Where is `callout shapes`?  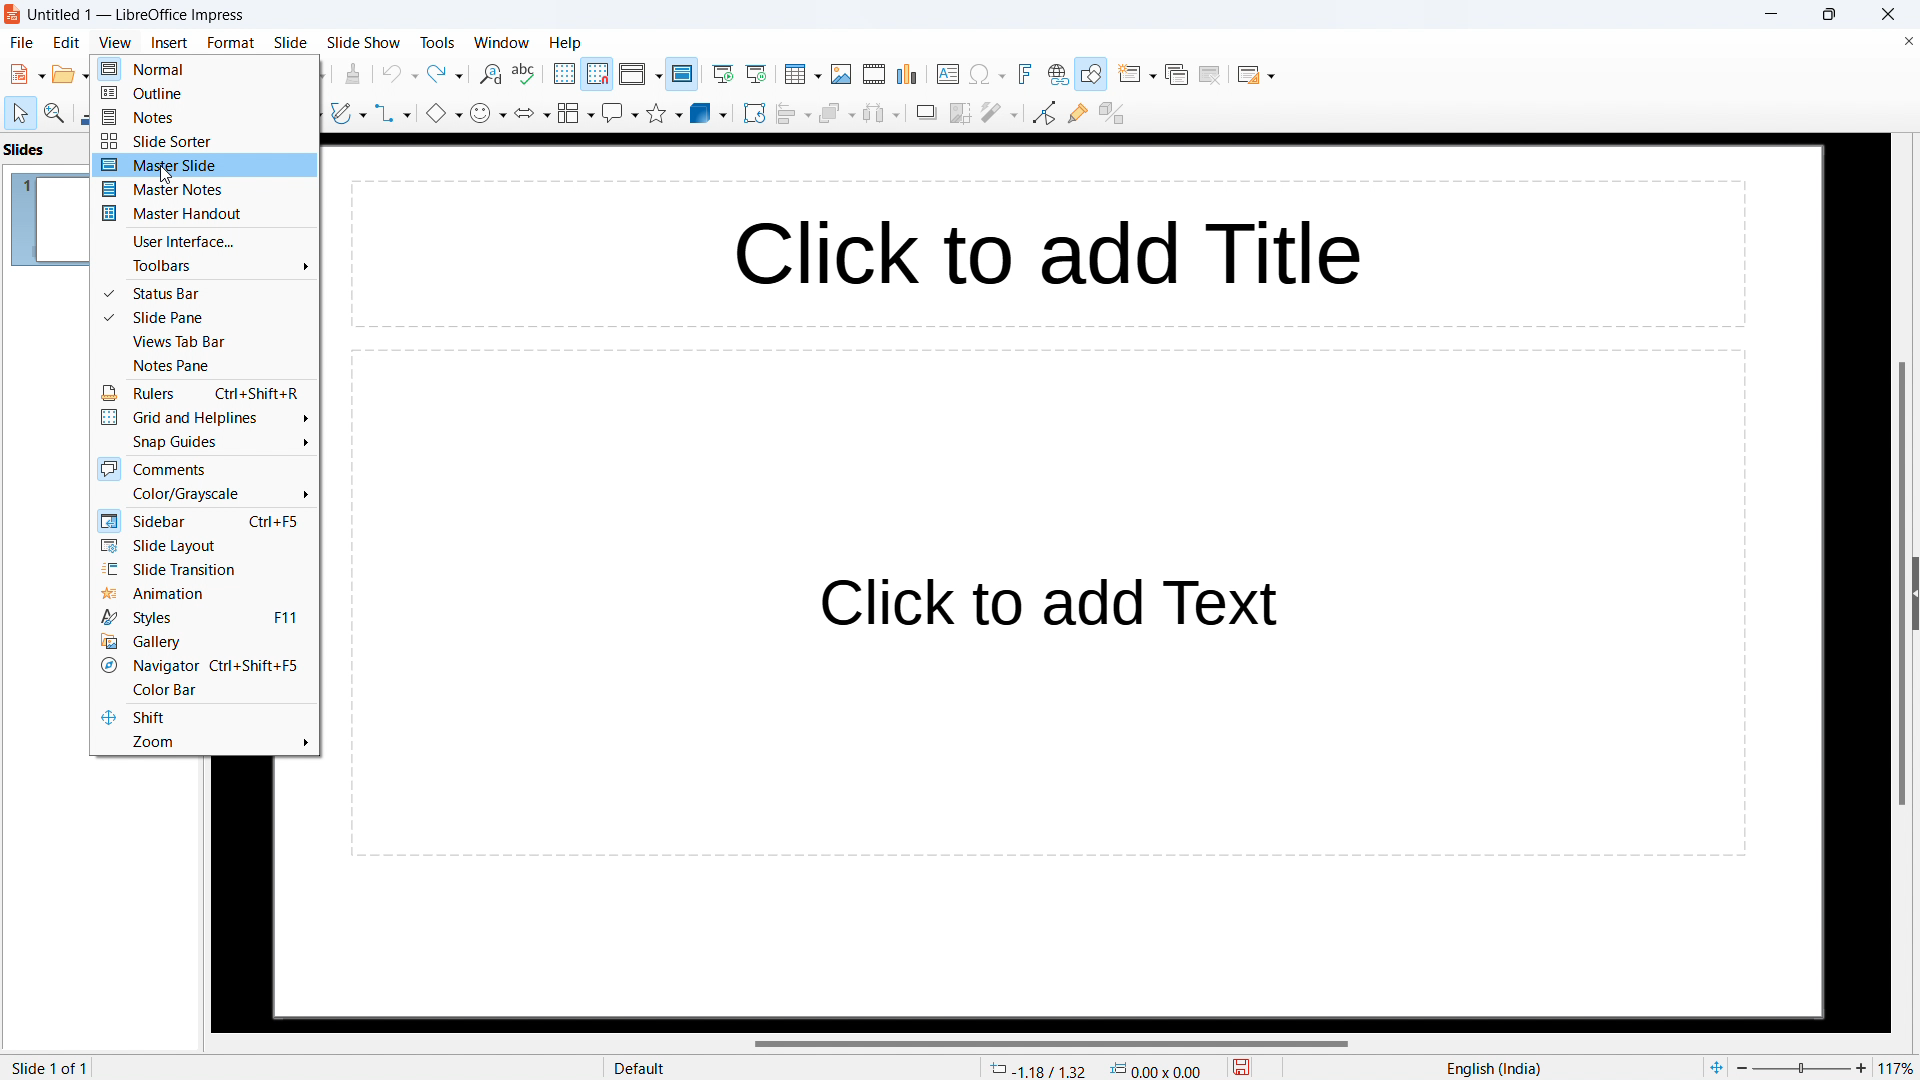 callout shapes is located at coordinates (620, 113).